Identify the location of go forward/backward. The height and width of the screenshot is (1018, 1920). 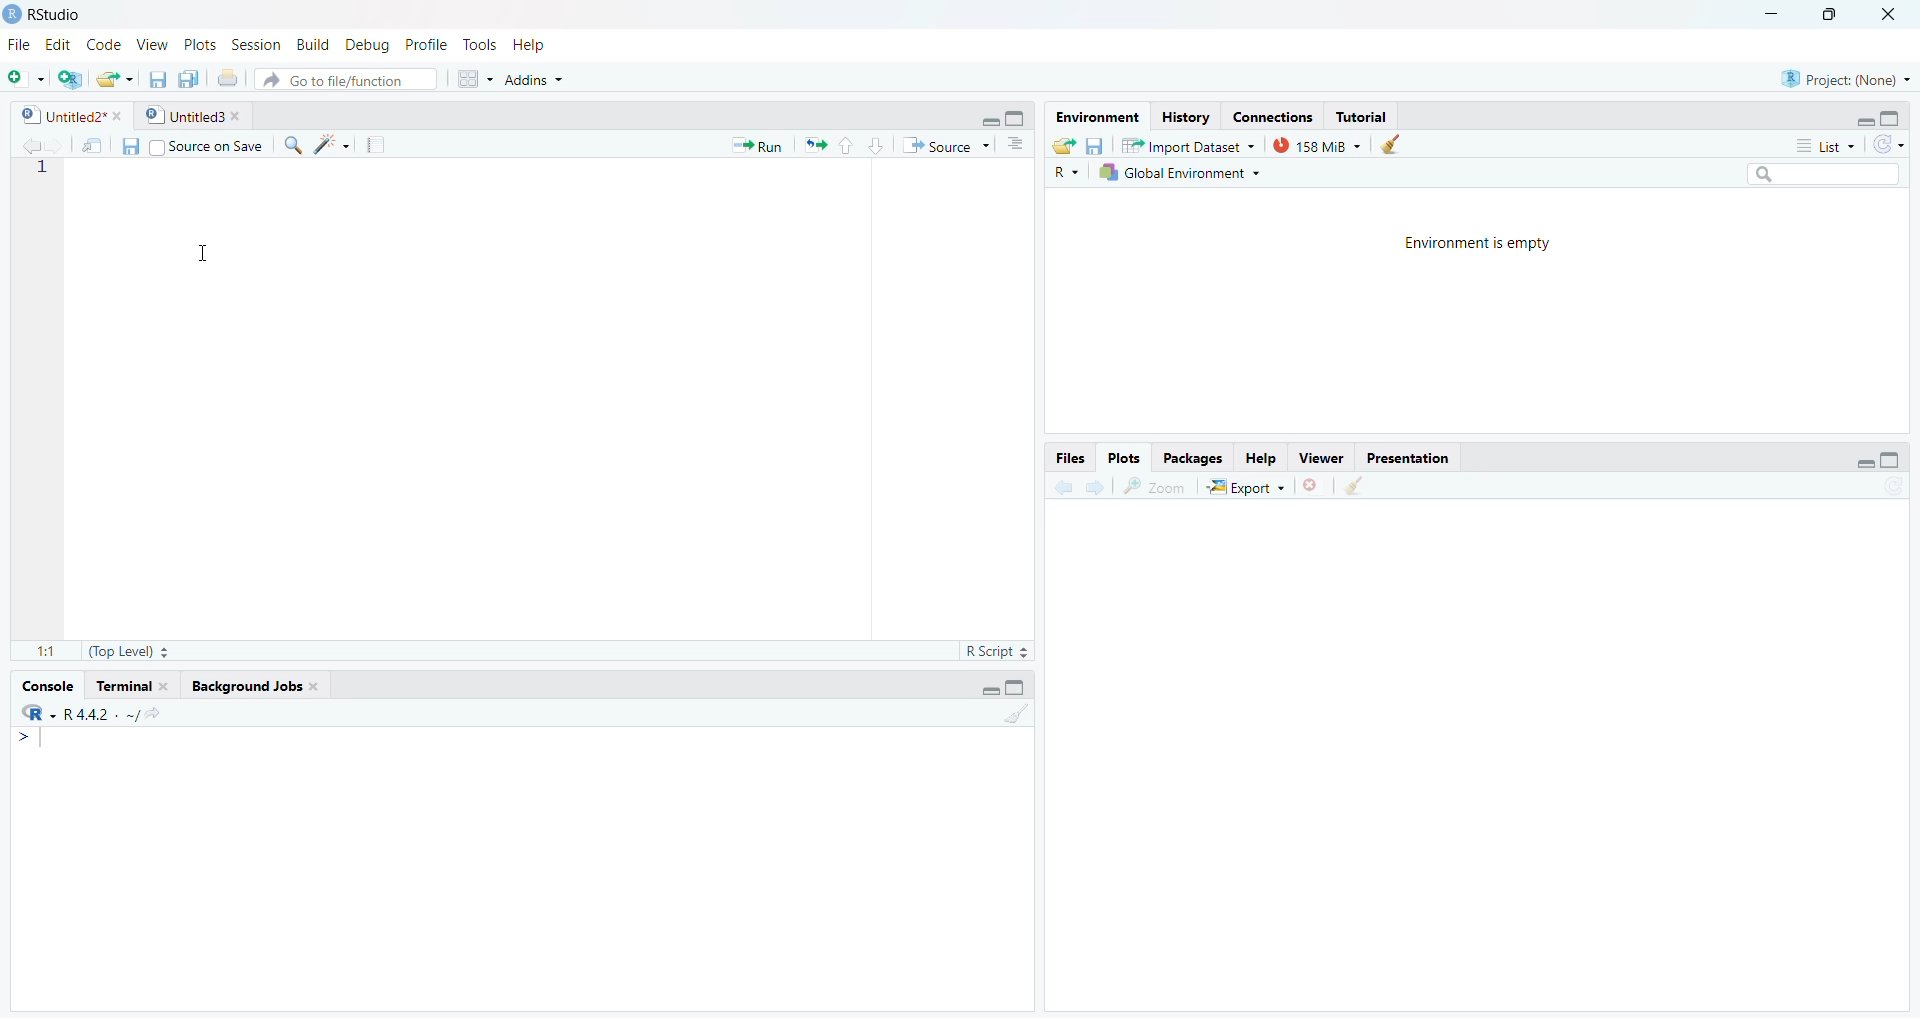
(26, 142).